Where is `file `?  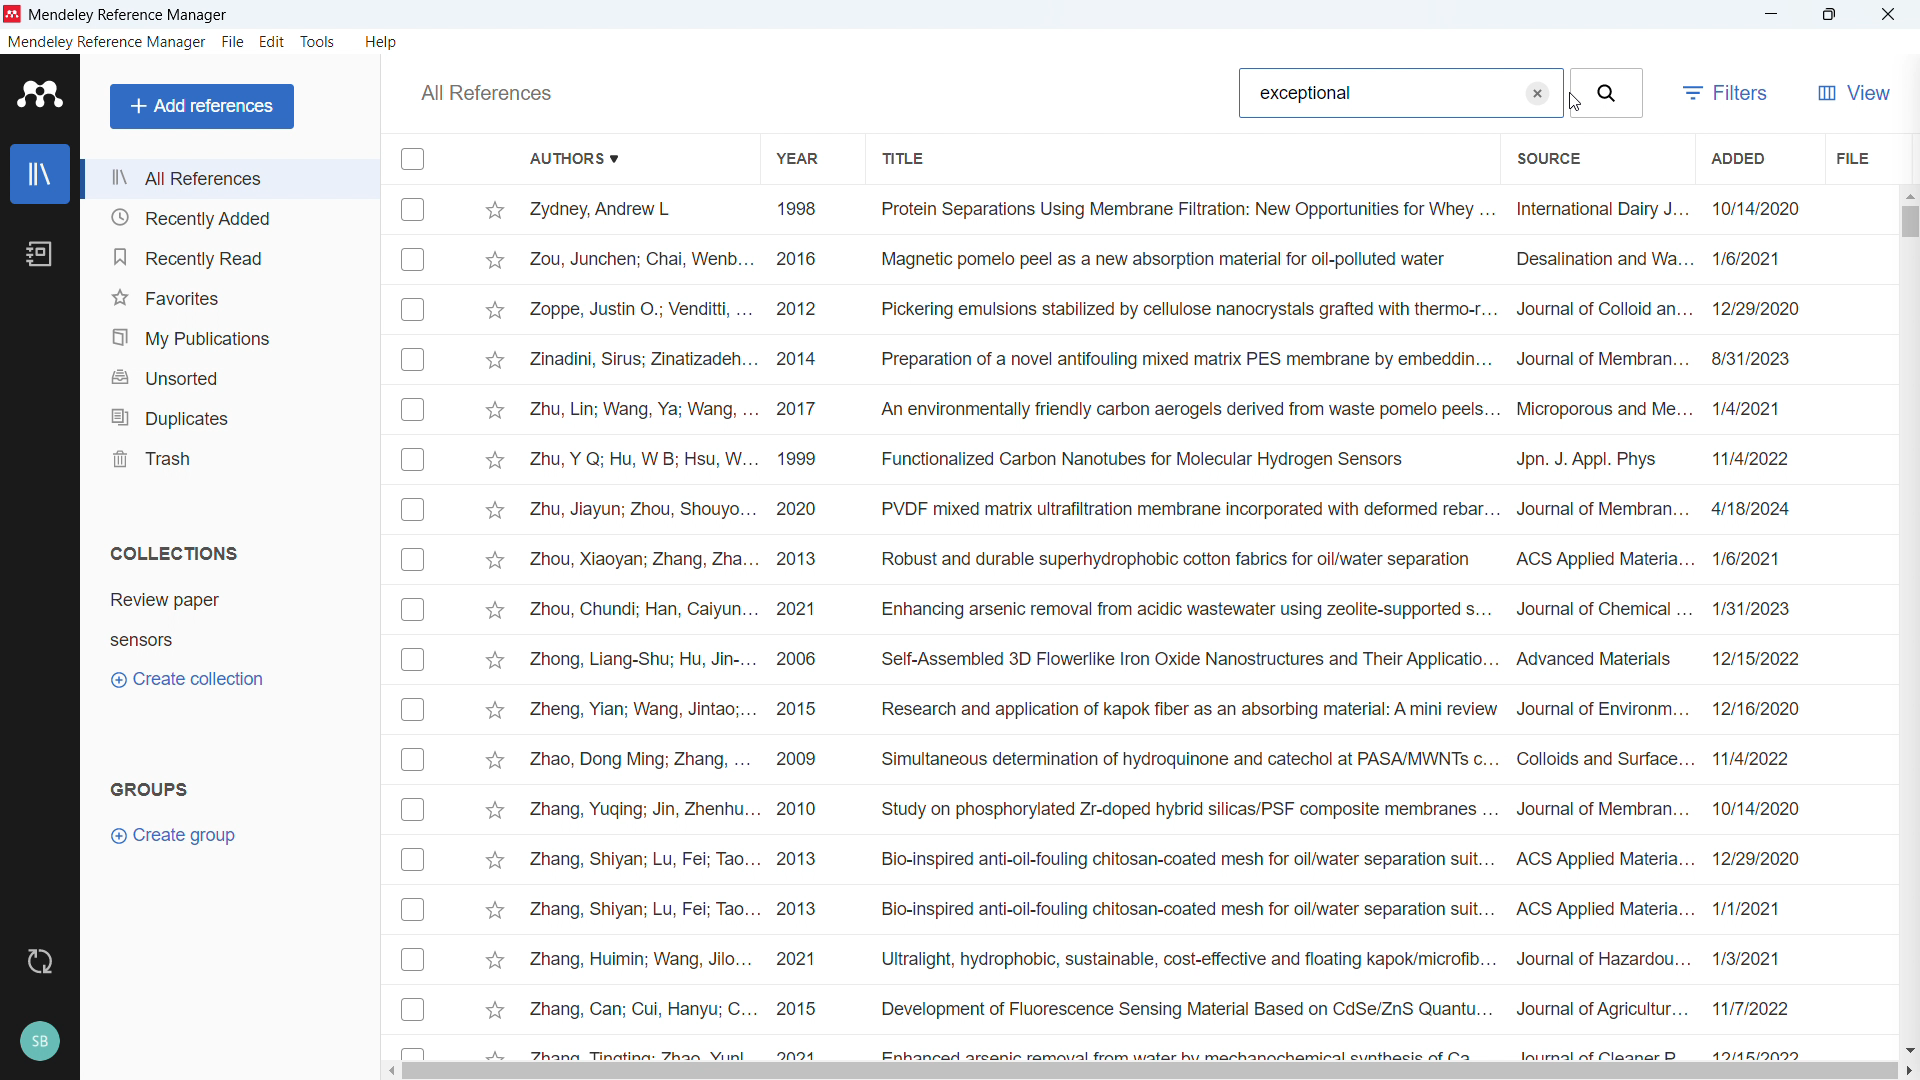
file  is located at coordinates (1852, 157).